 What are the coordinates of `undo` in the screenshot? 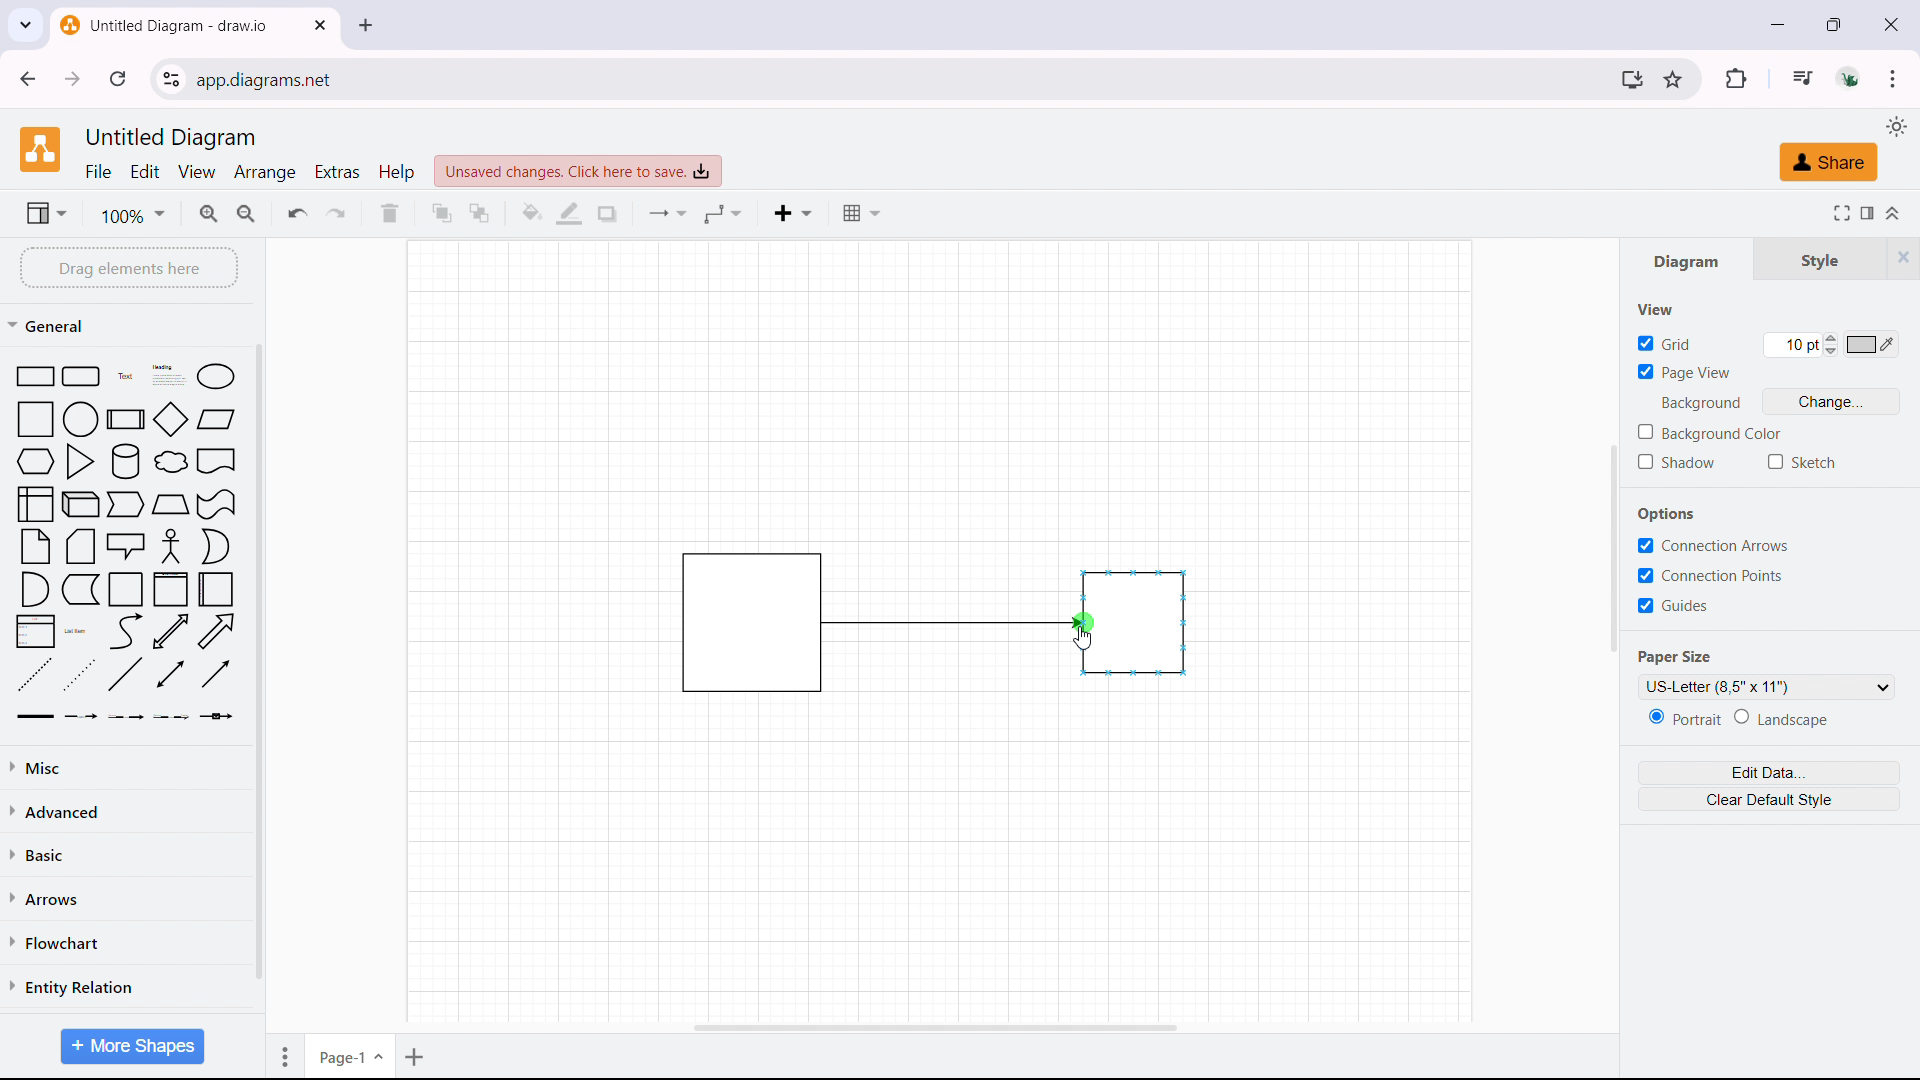 It's located at (298, 212).